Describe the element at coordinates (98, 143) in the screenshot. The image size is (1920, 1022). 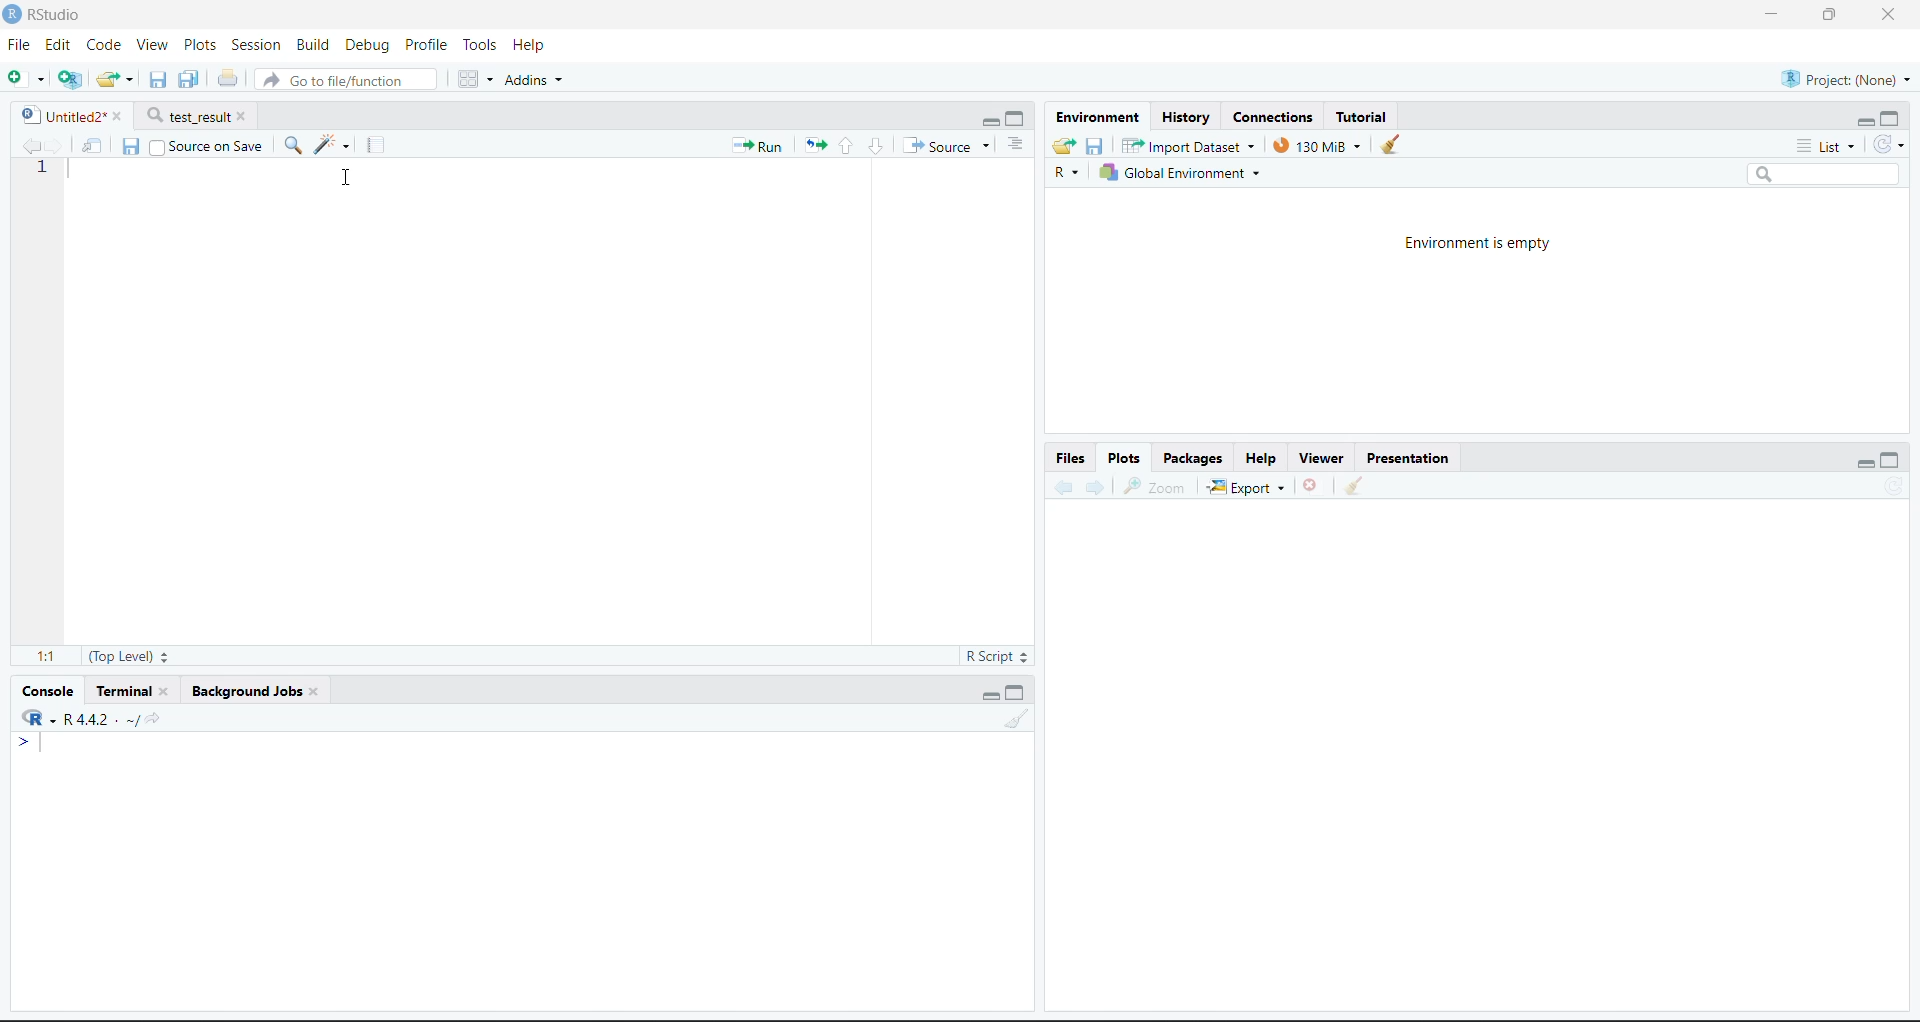
I see `Show in new window` at that location.